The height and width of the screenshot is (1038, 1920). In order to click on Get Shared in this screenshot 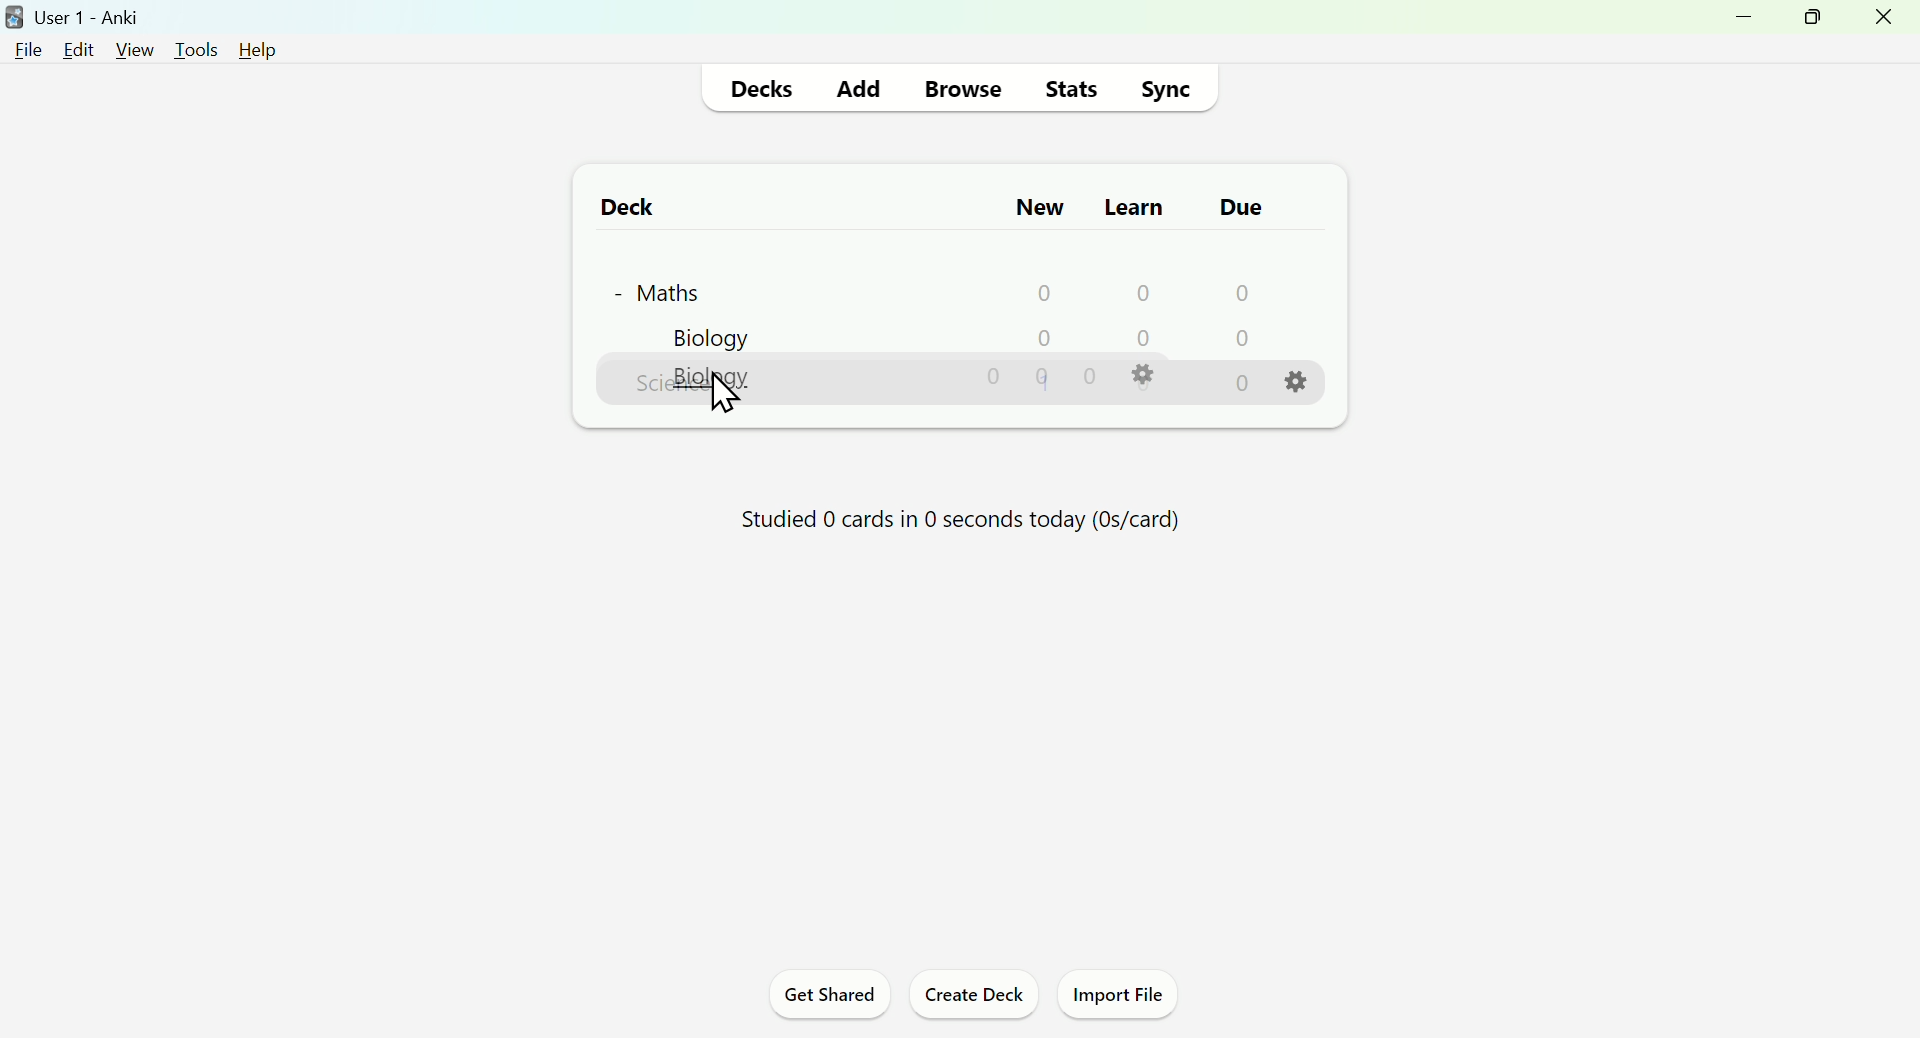, I will do `click(831, 997)`.